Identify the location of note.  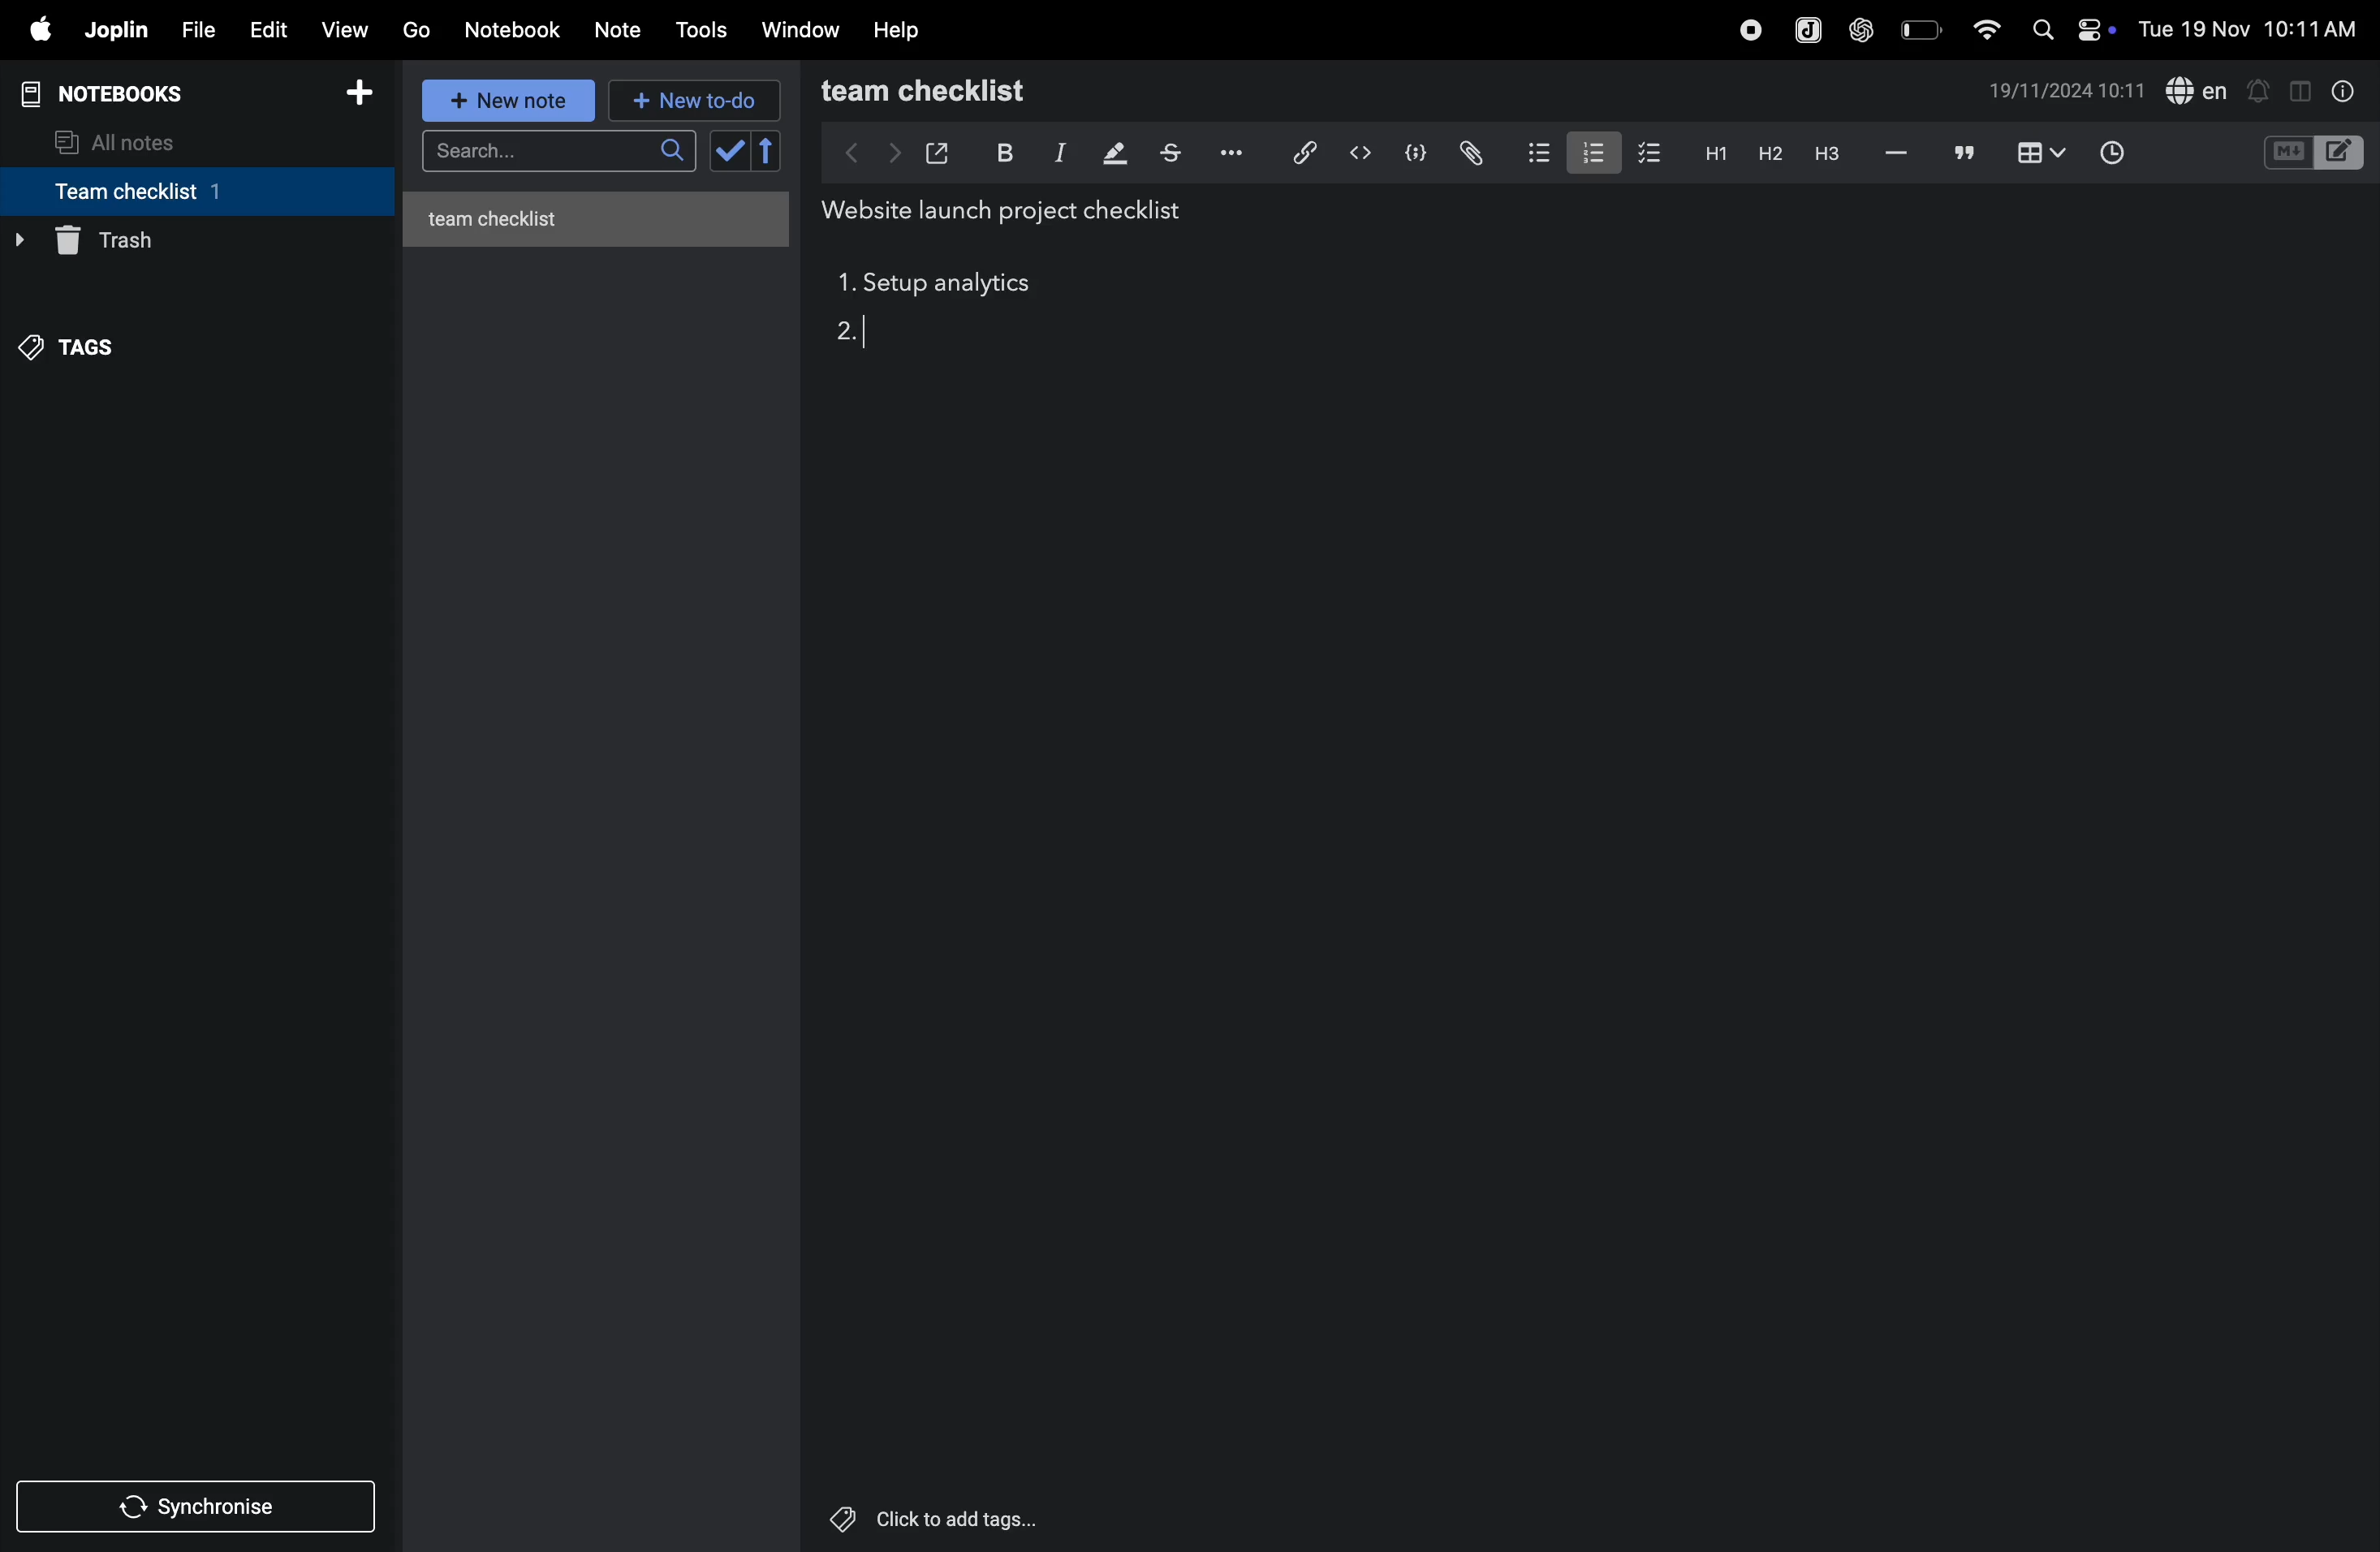
(627, 27).